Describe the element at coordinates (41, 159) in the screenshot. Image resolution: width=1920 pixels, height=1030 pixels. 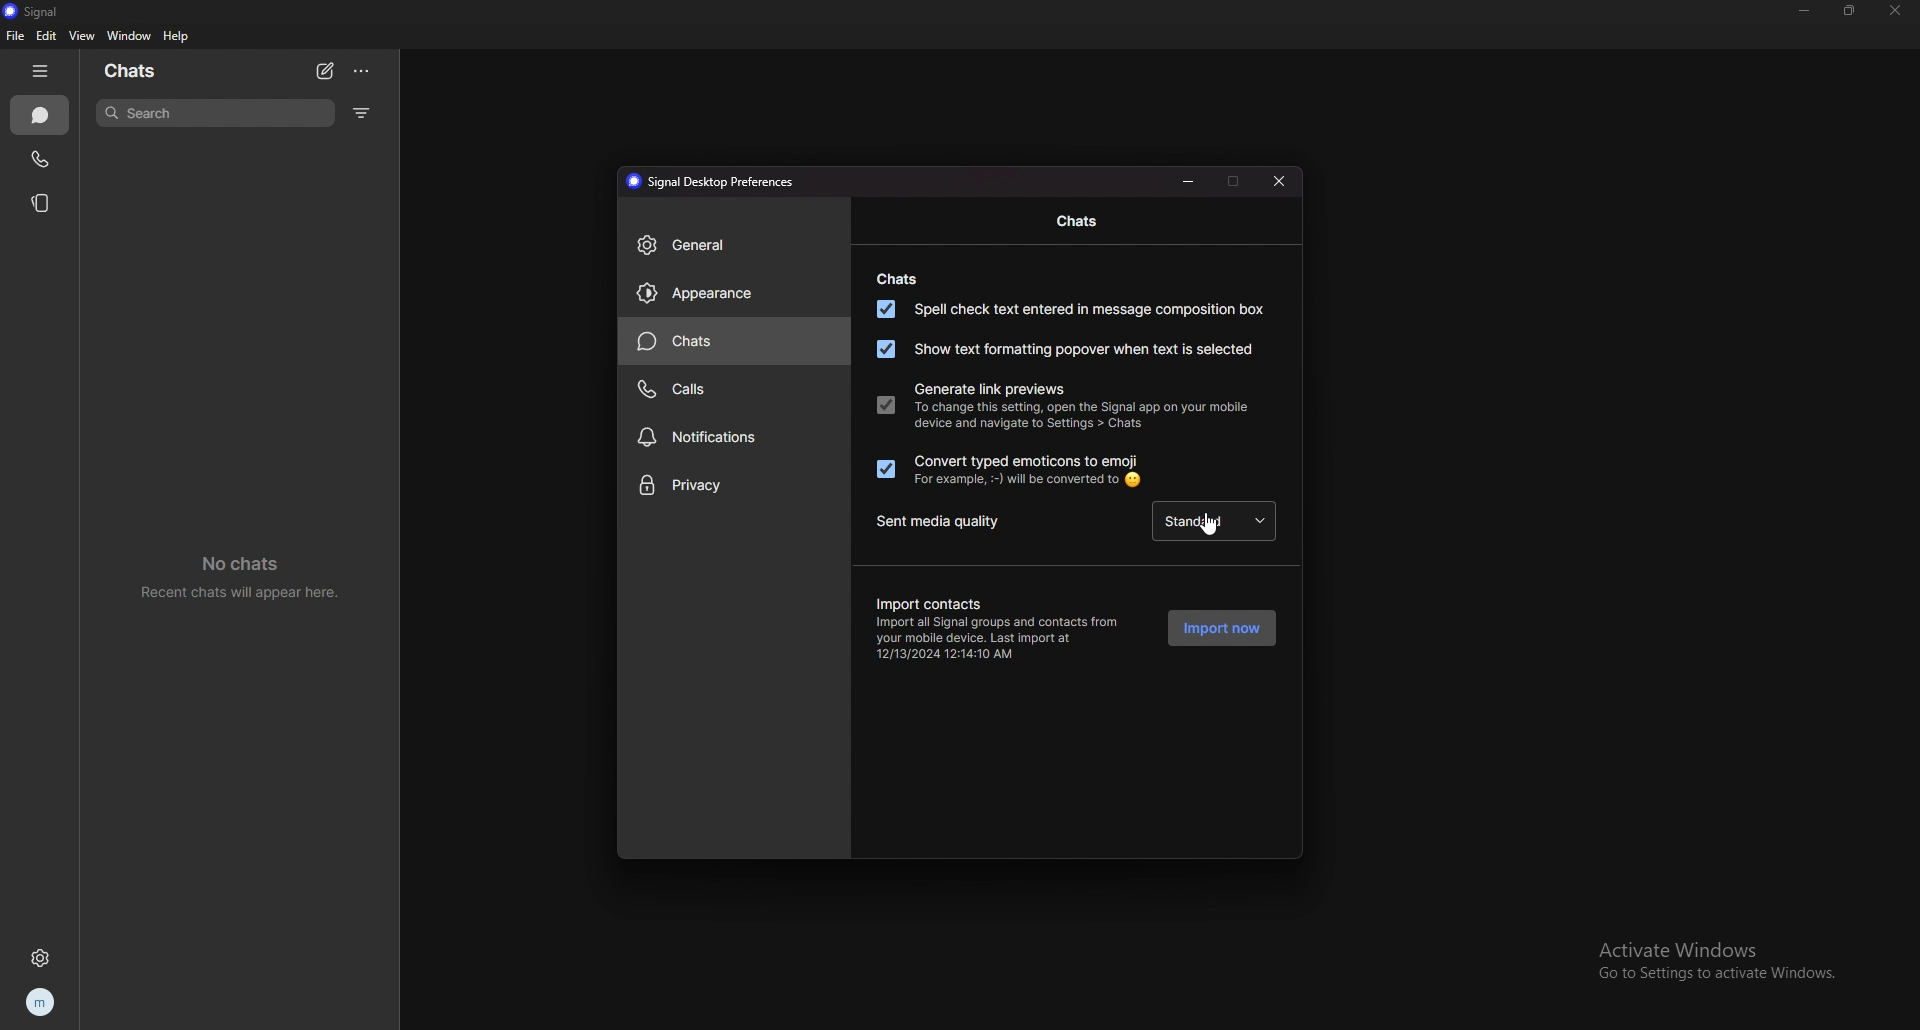
I see `calls` at that location.